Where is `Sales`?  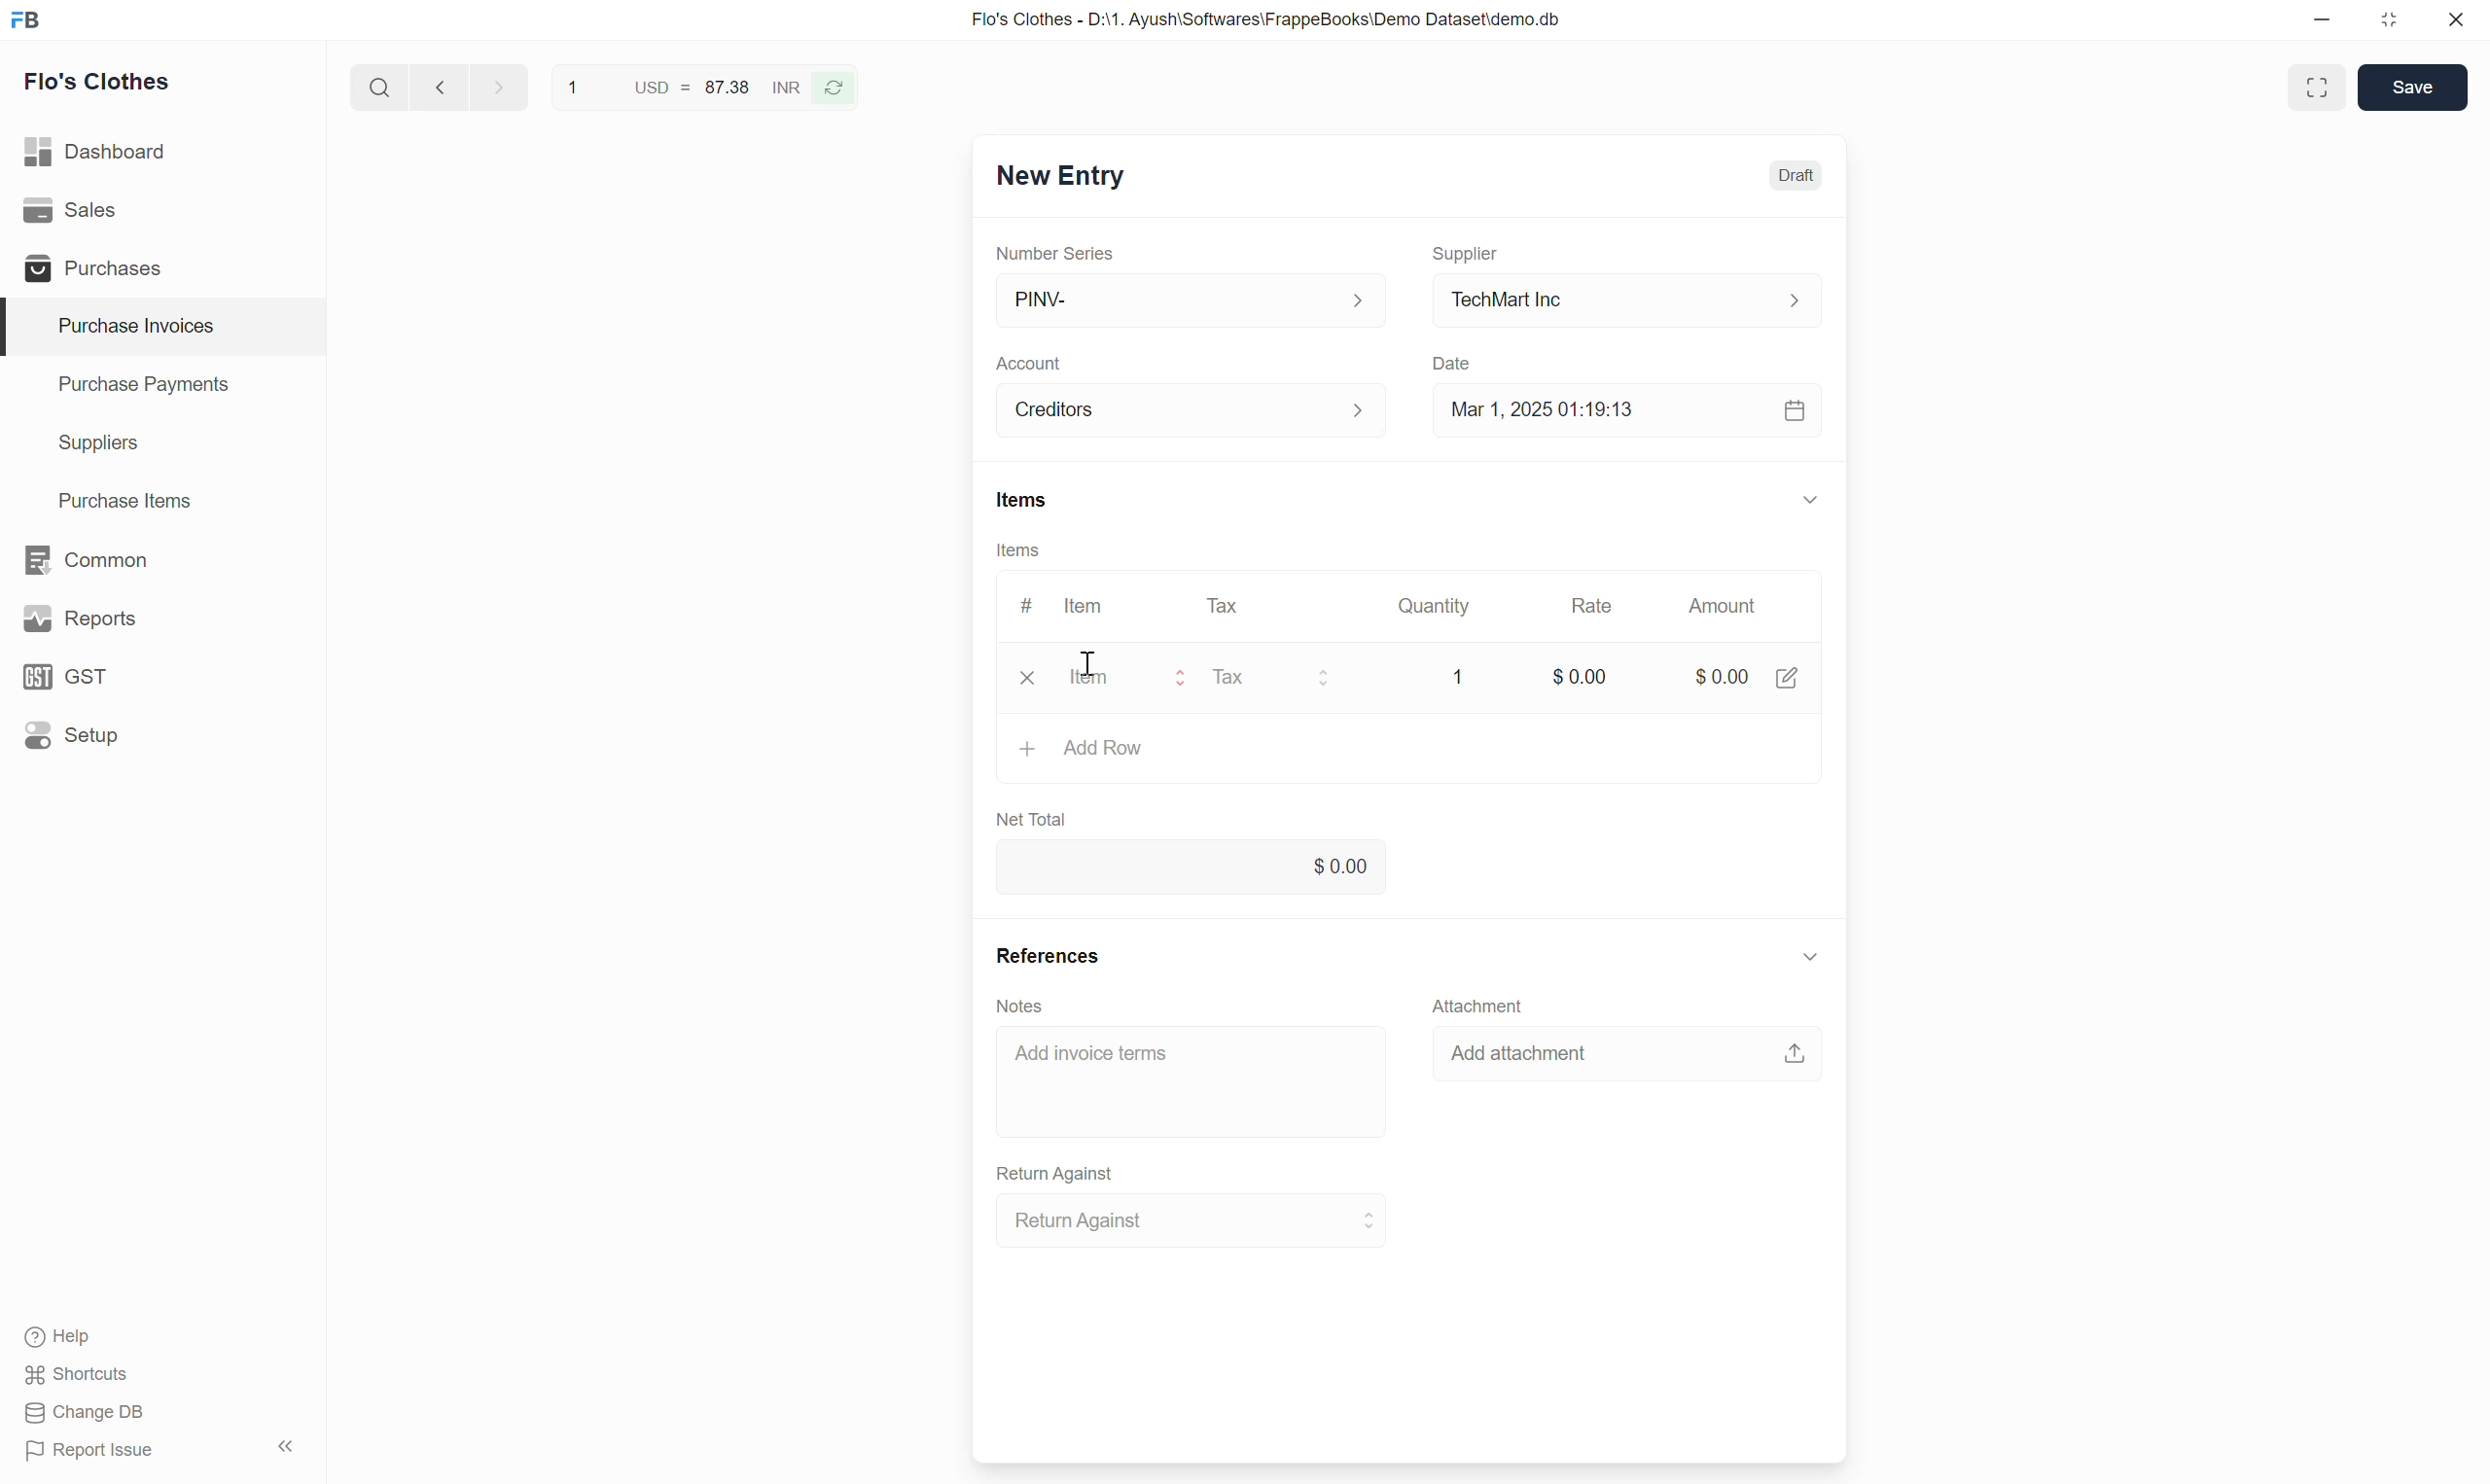
Sales is located at coordinates (75, 210).